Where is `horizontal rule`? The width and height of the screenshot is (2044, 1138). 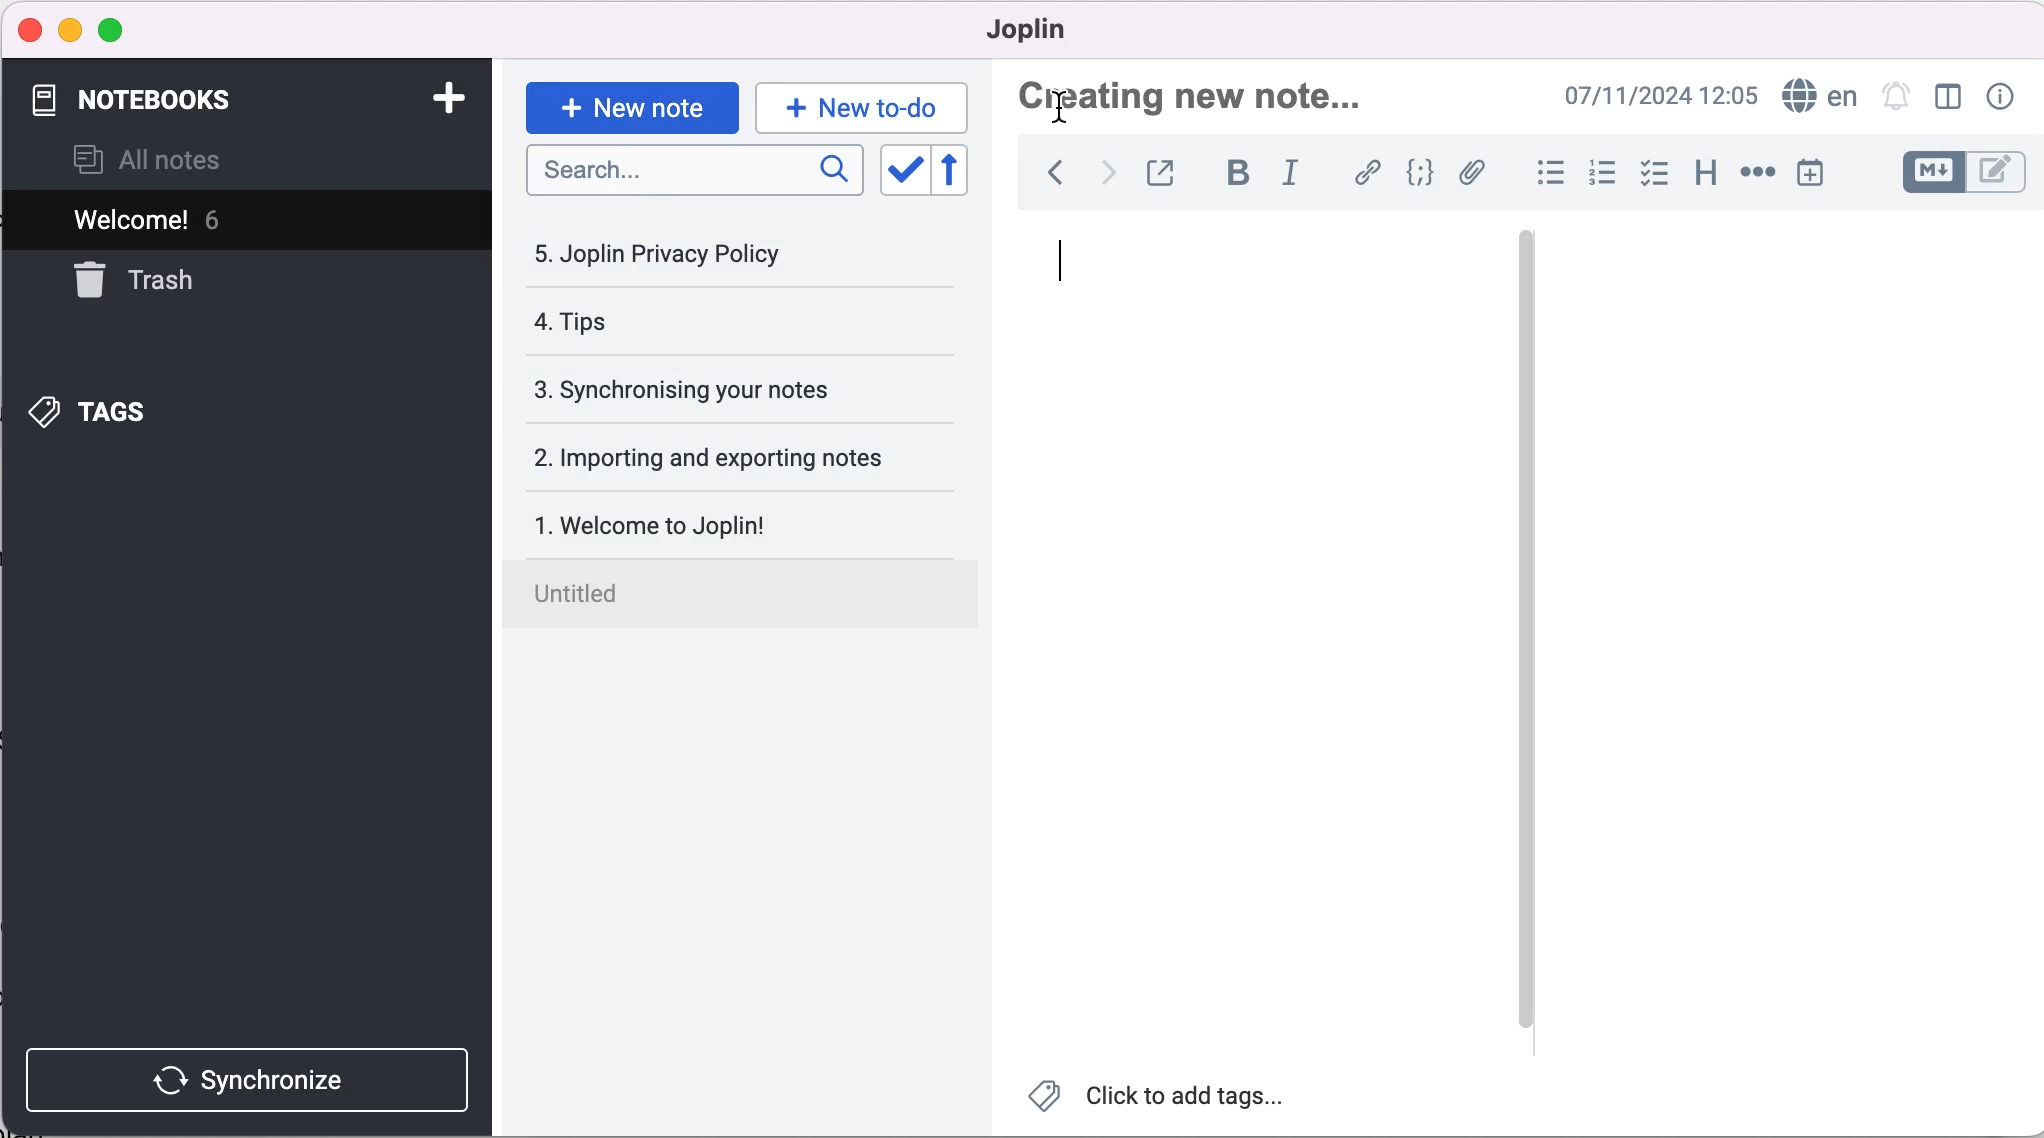 horizontal rule is located at coordinates (1754, 173).